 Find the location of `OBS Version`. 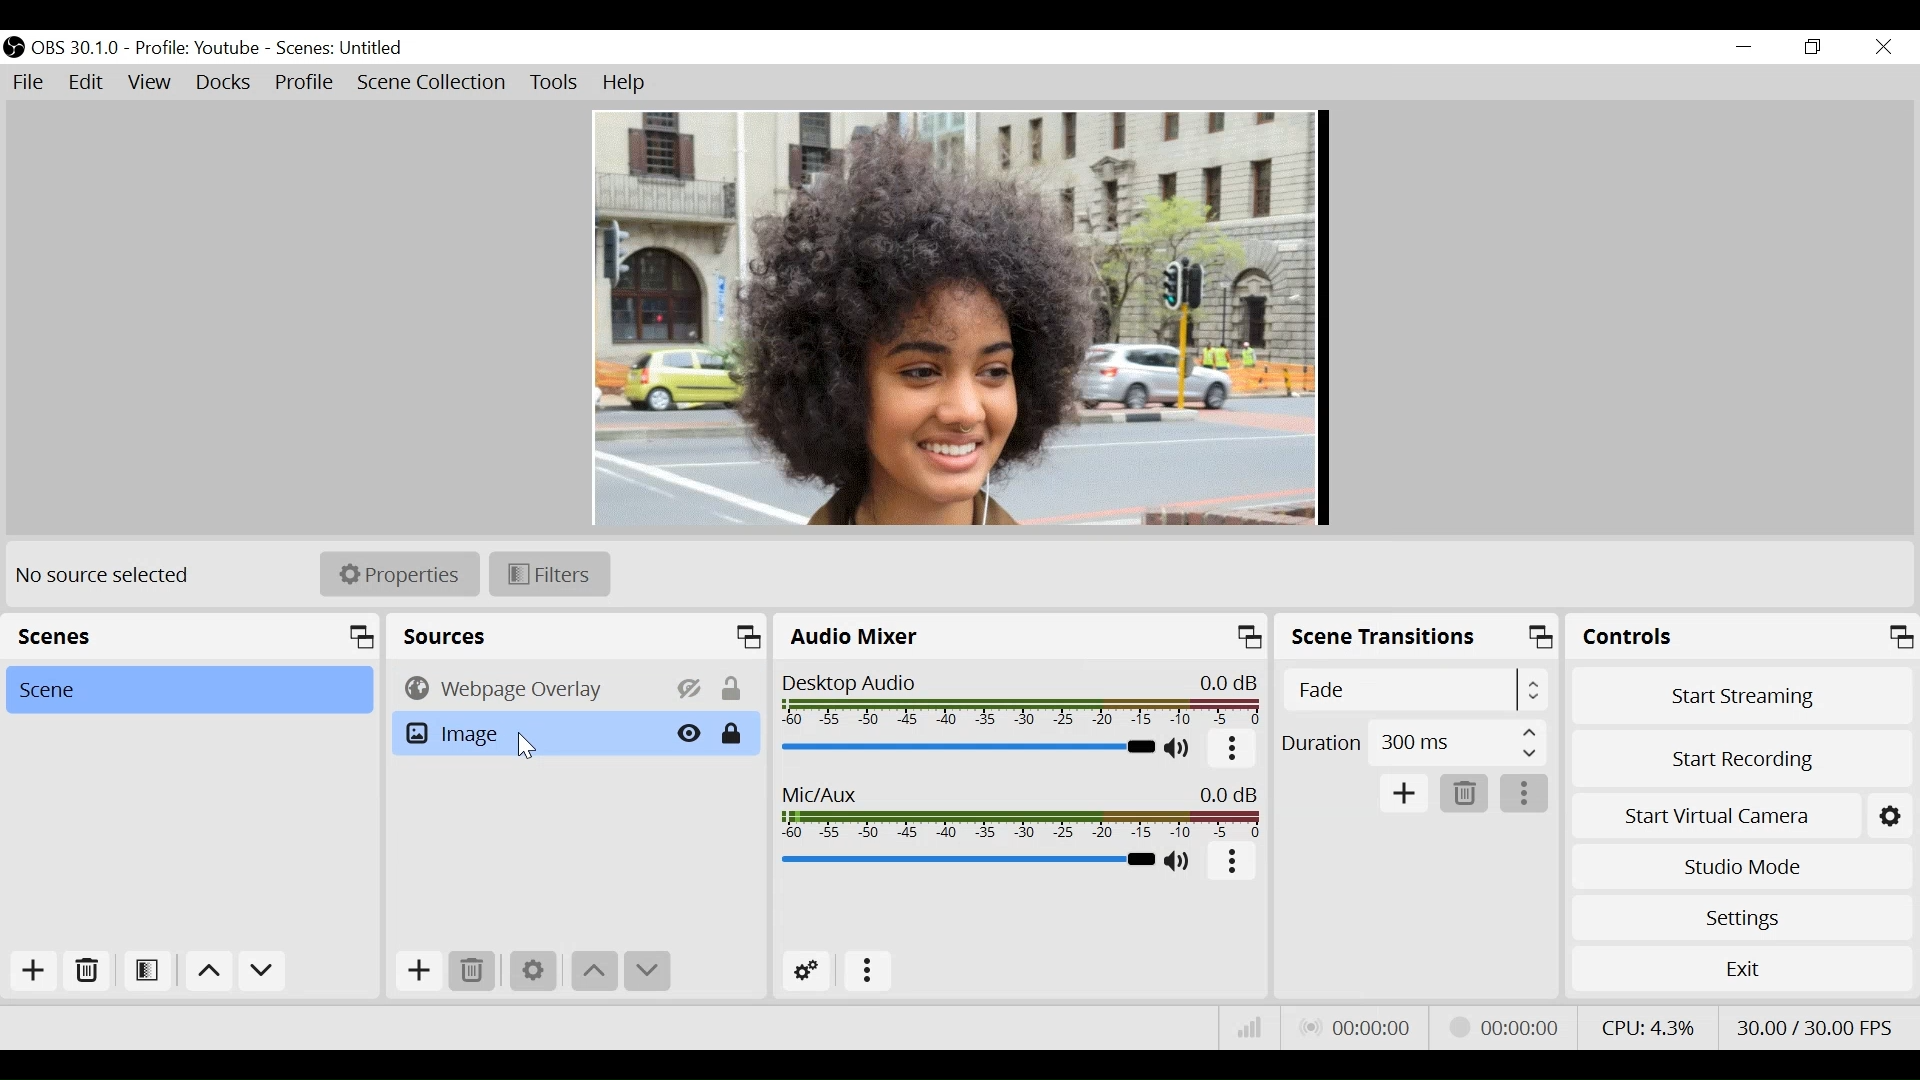

OBS Version is located at coordinates (76, 49).